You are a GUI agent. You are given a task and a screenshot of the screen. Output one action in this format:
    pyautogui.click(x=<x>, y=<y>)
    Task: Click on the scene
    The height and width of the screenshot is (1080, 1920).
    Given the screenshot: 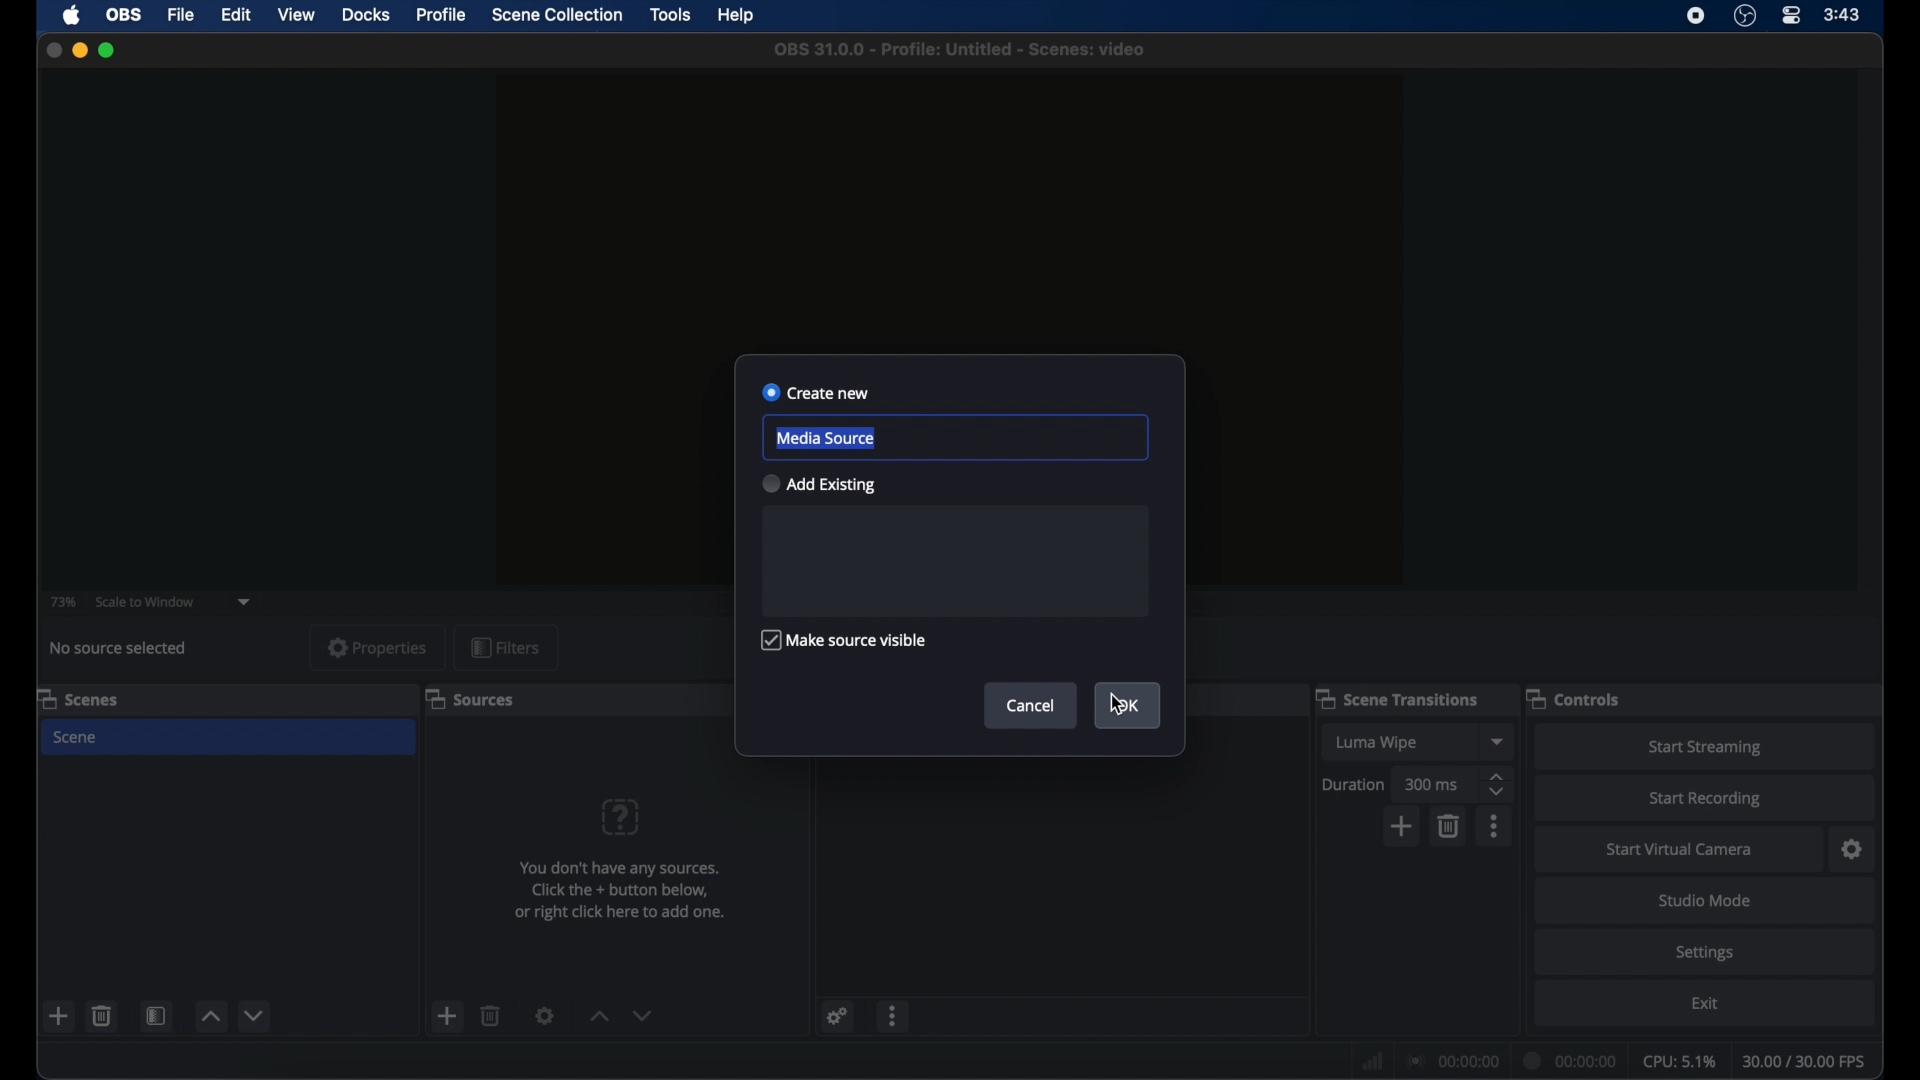 What is the action you would take?
    pyautogui.click(x=76, y=739)
    